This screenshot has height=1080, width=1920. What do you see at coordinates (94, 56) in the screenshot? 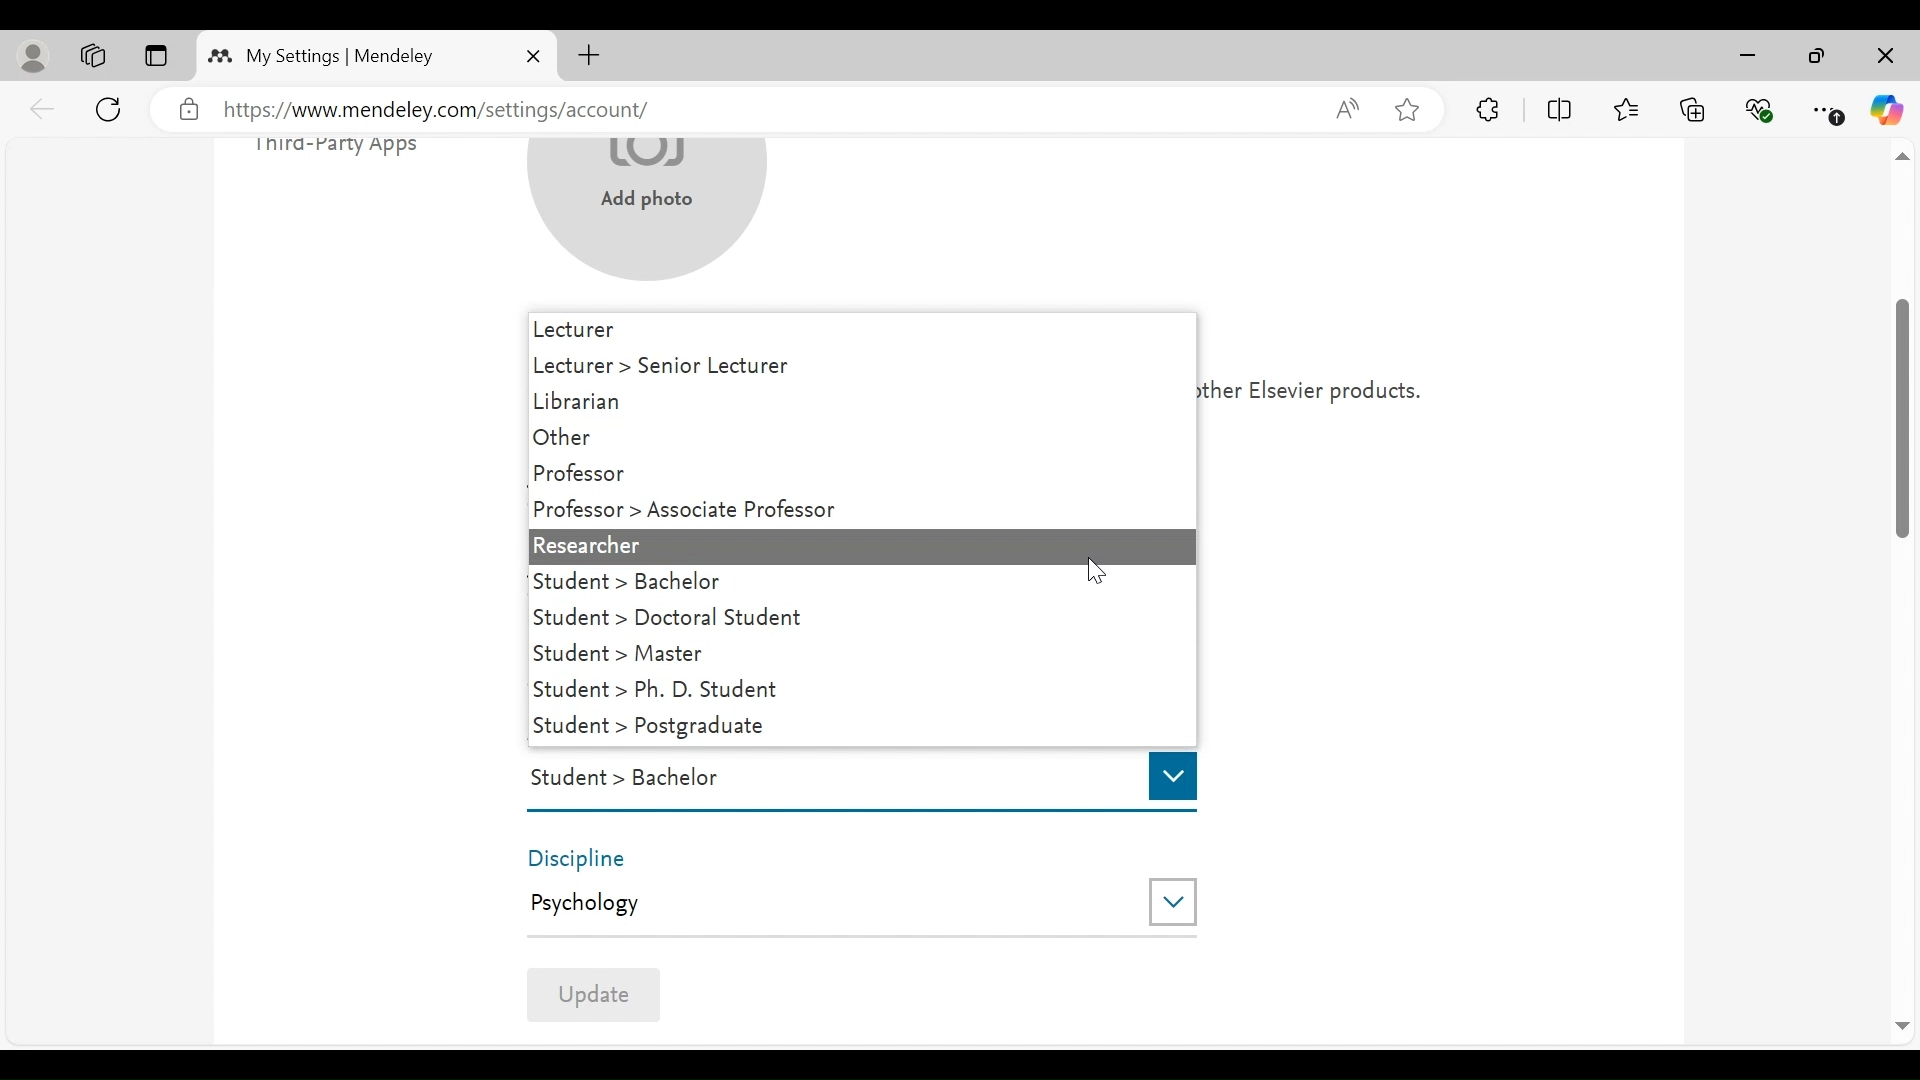
I see `Workspaces` at bounding box center [94, 56].